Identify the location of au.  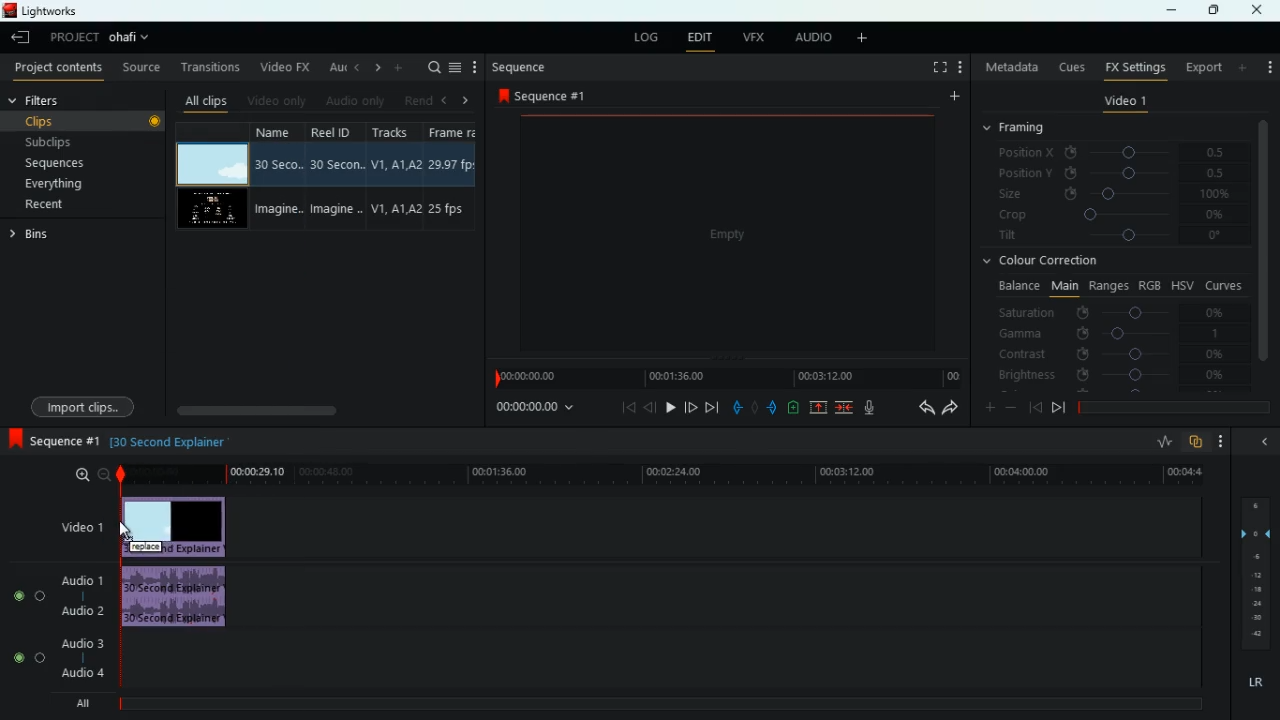
(331, 65).